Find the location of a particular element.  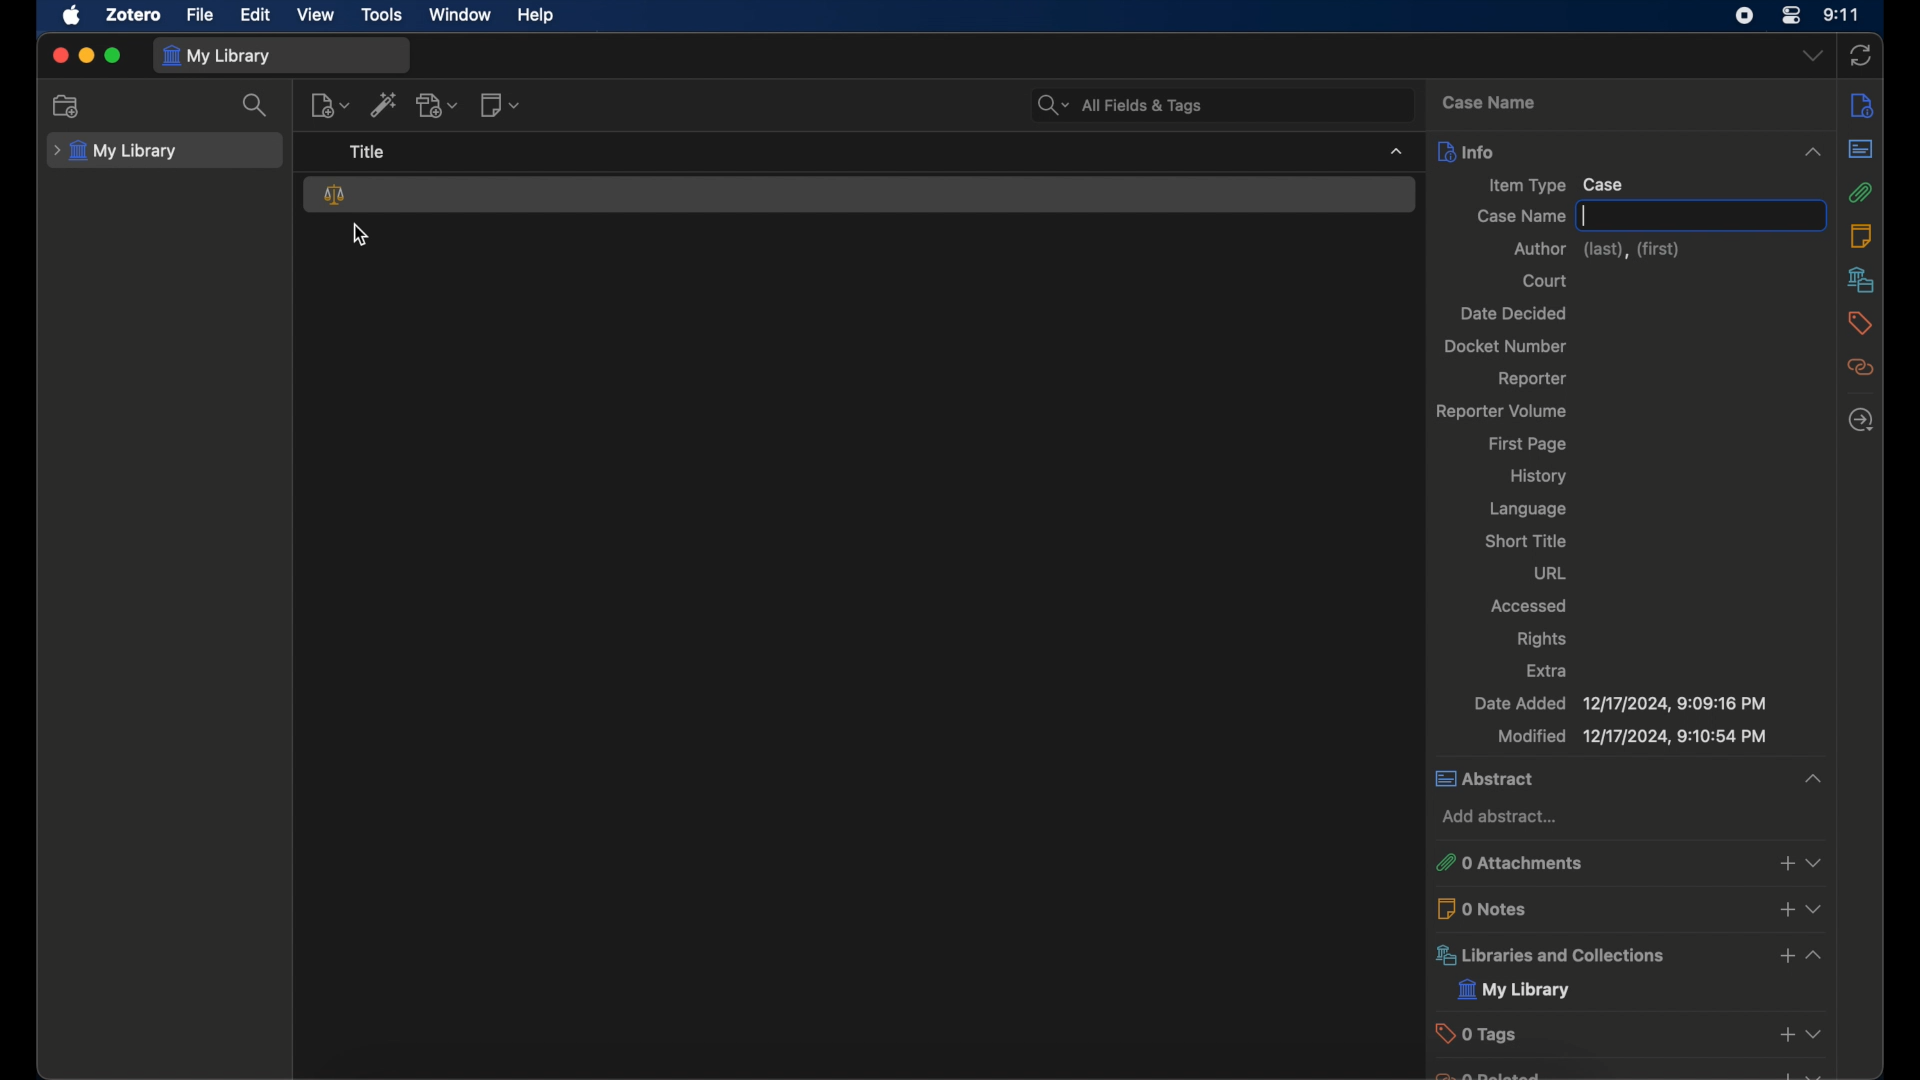

tags is located at coordinates (1860, 322).